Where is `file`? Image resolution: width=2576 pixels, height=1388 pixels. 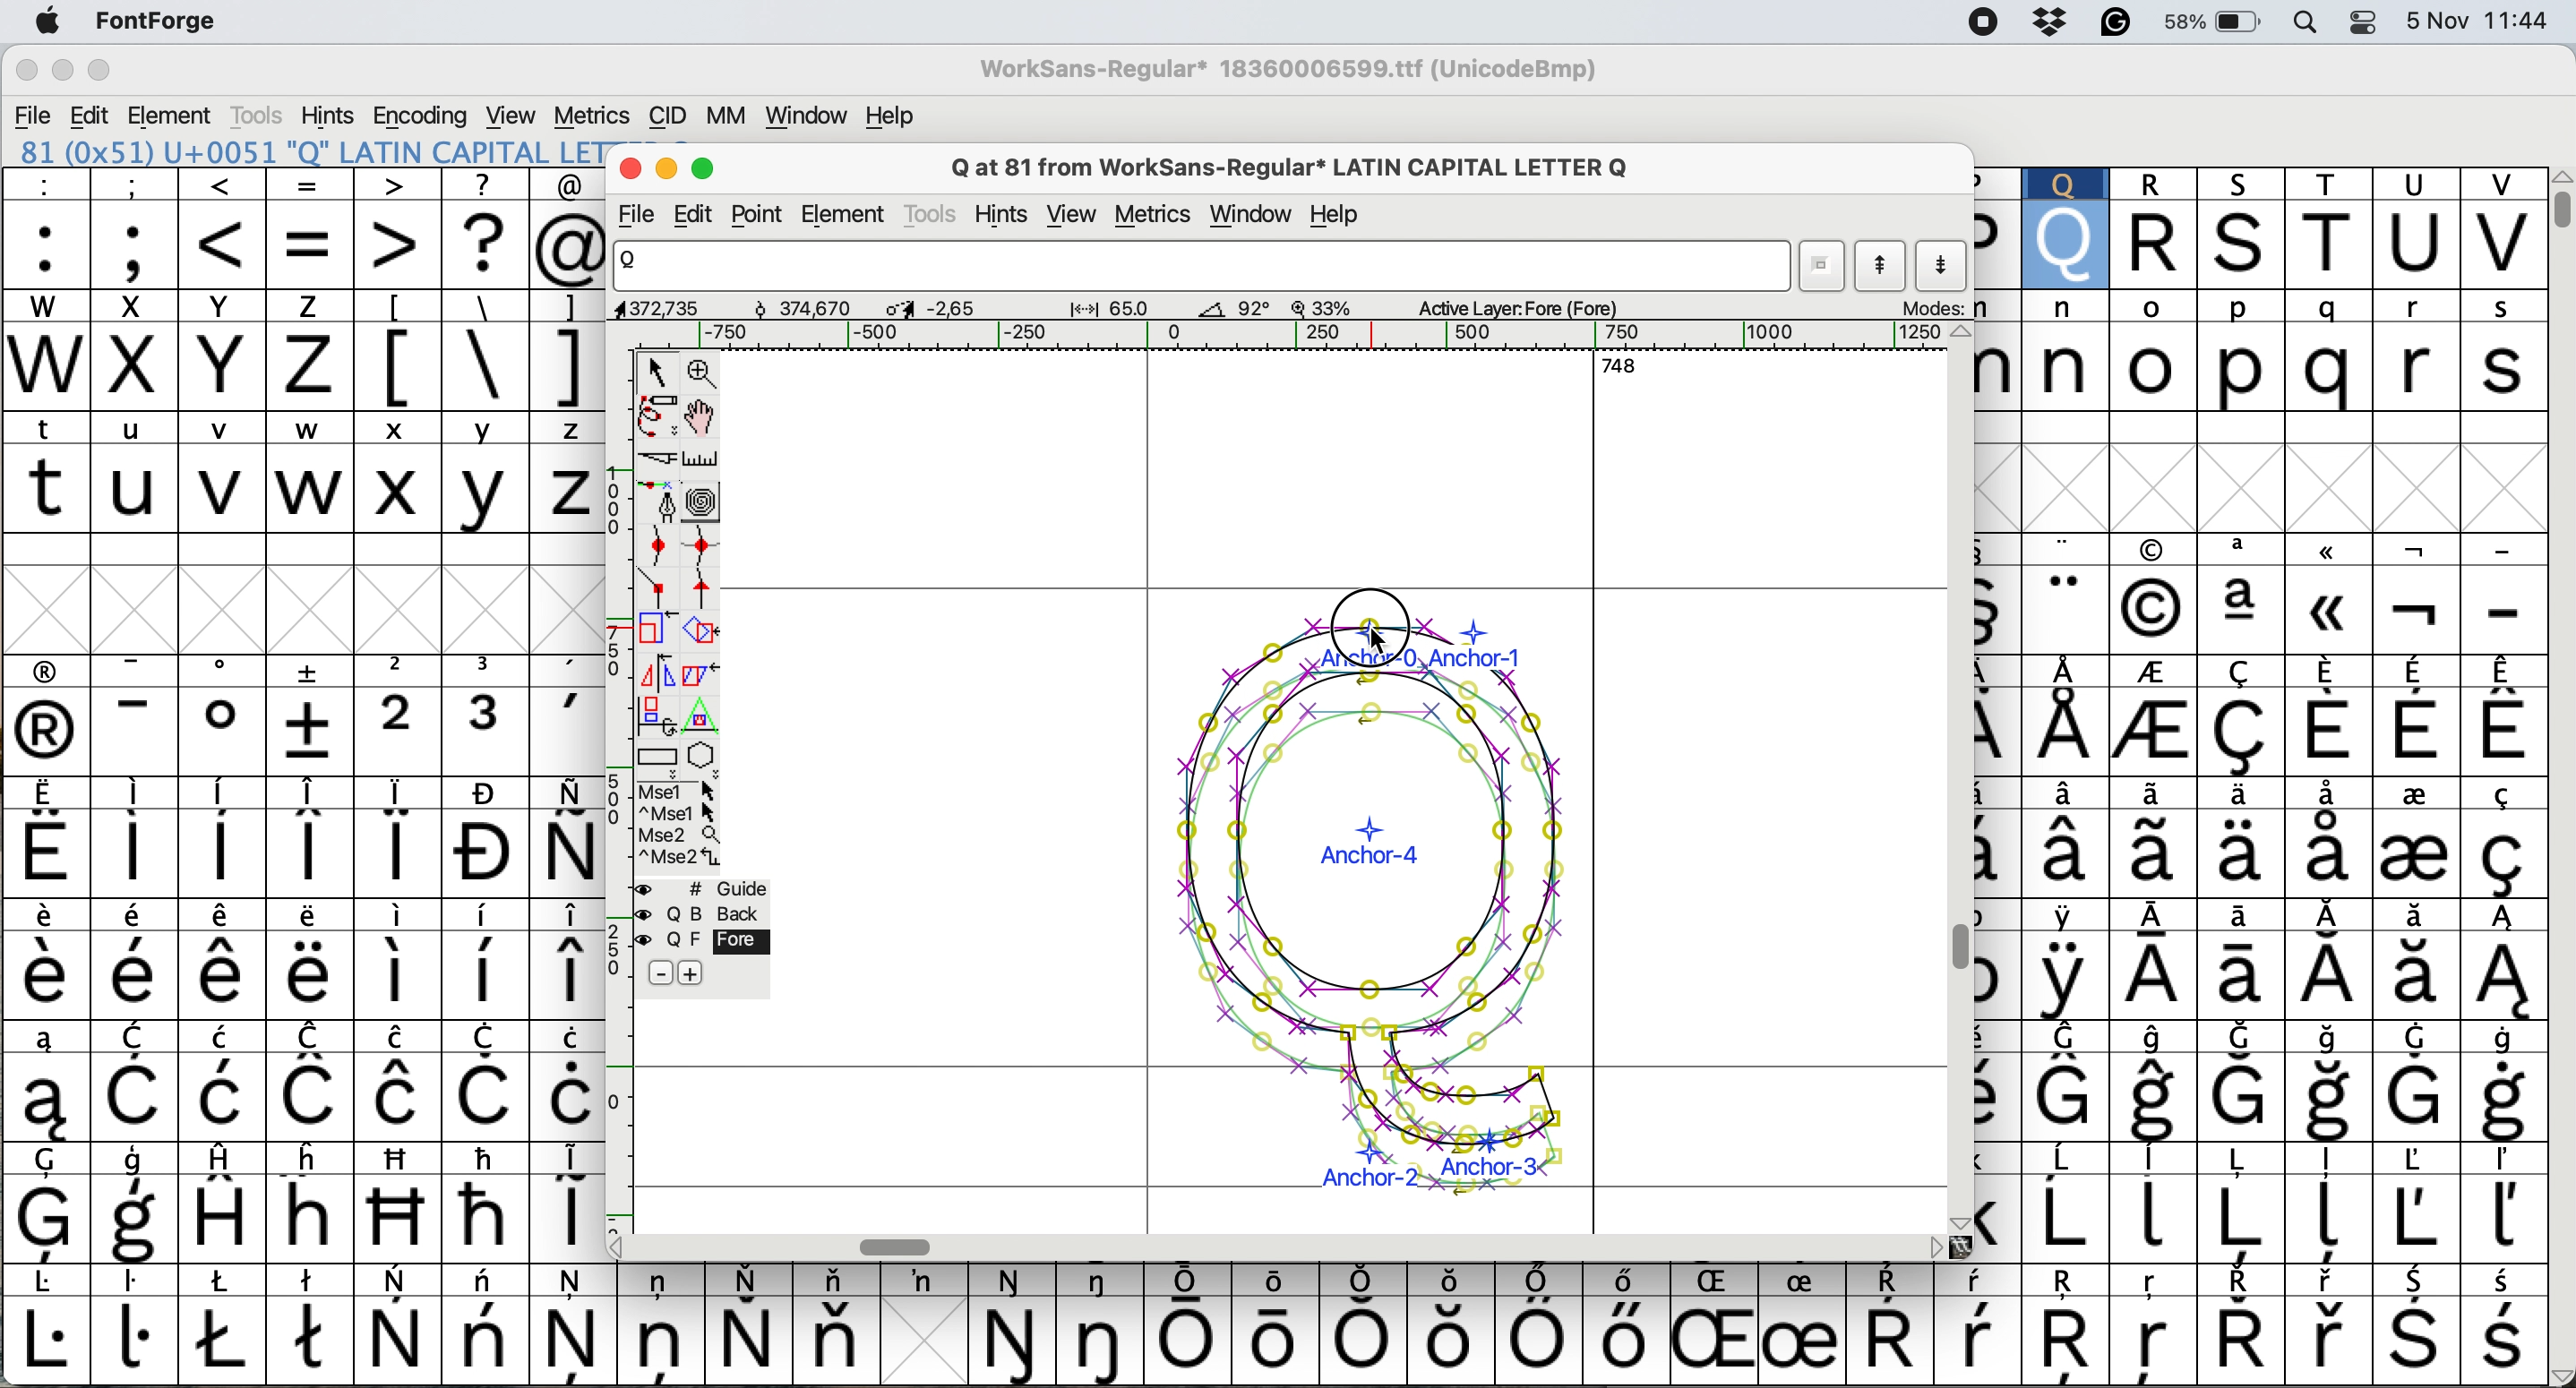
file is located at coordinates (641, 216).